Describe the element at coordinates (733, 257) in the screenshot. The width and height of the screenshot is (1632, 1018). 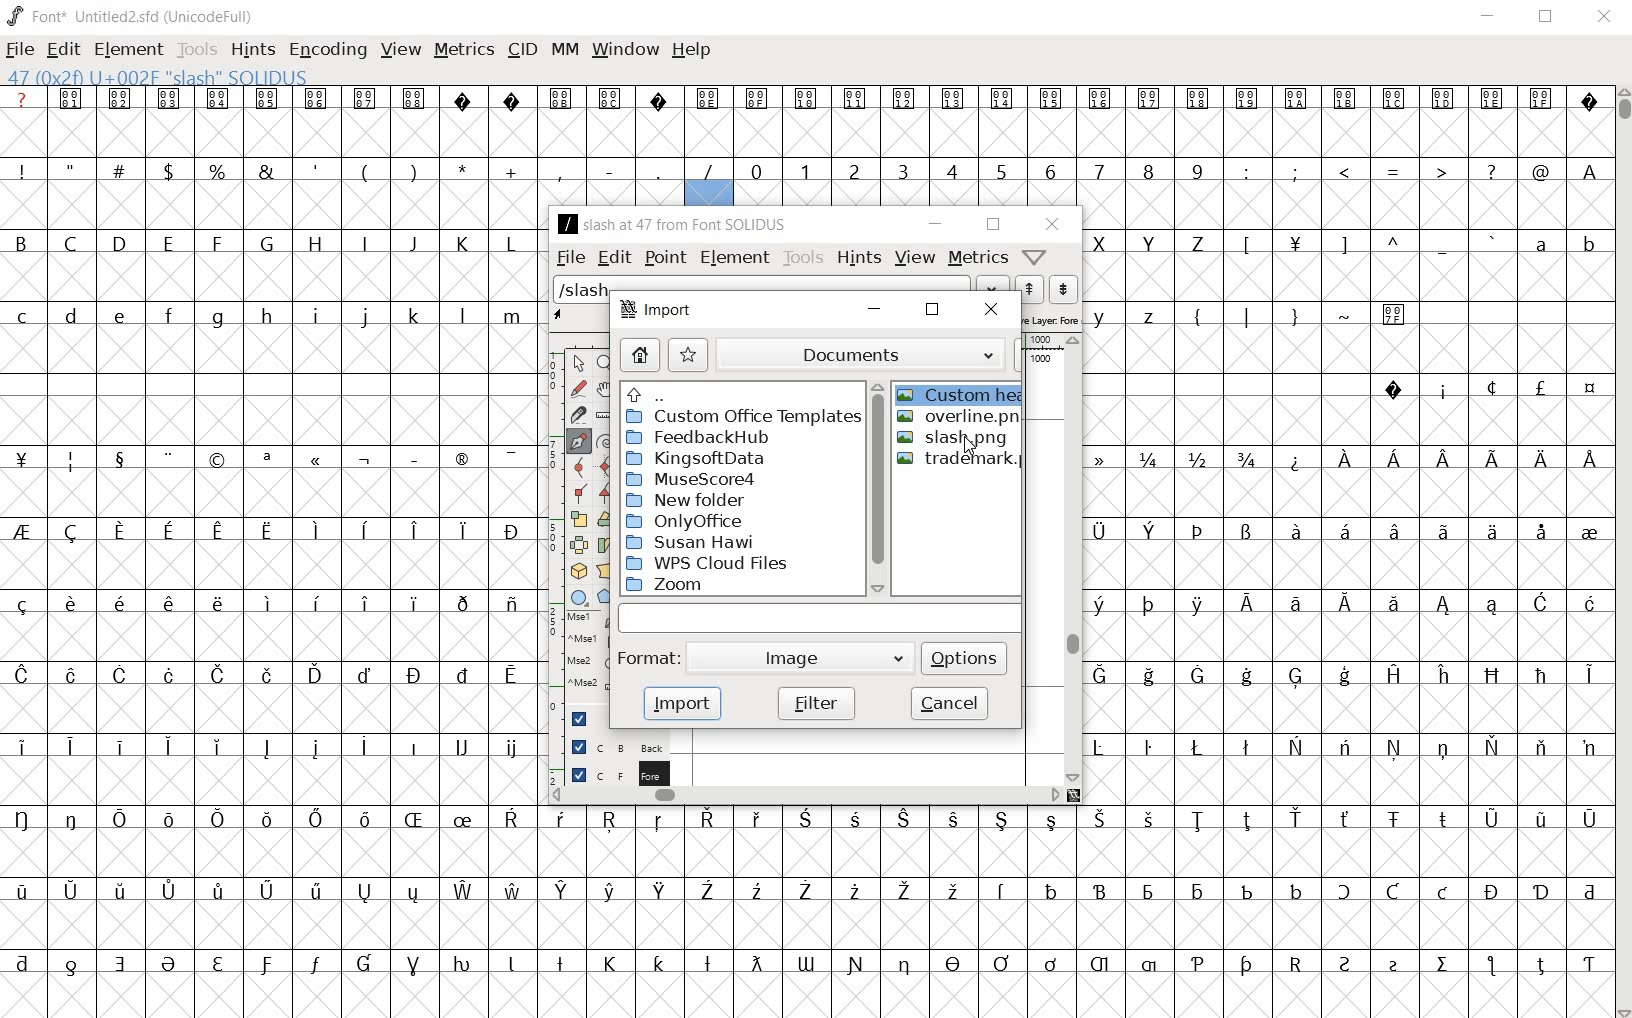
I see `element` at that location.